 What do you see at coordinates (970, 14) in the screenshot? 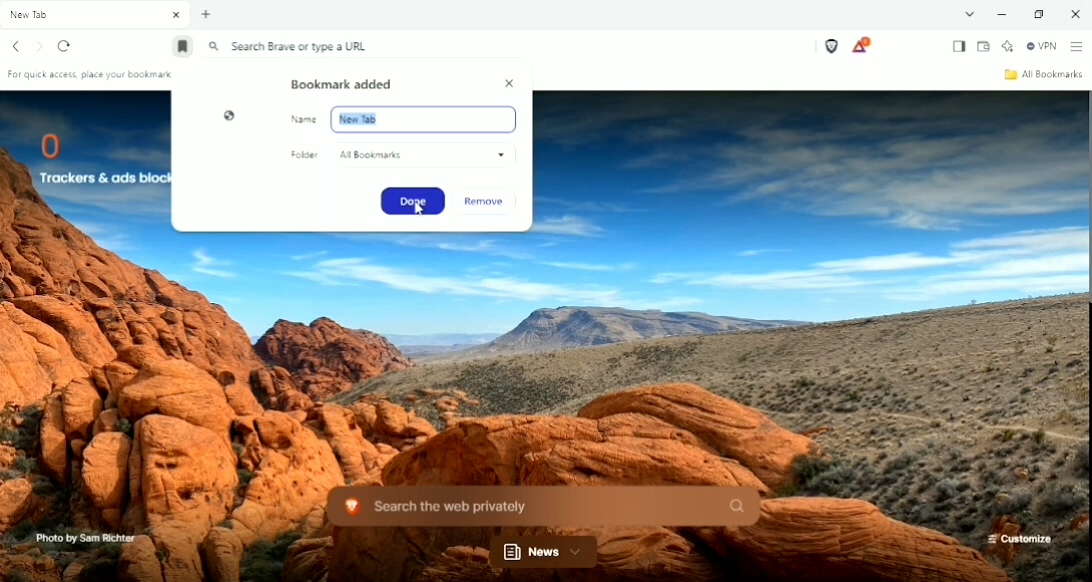
I see `Search tabs` at bounding box center [970, 14].